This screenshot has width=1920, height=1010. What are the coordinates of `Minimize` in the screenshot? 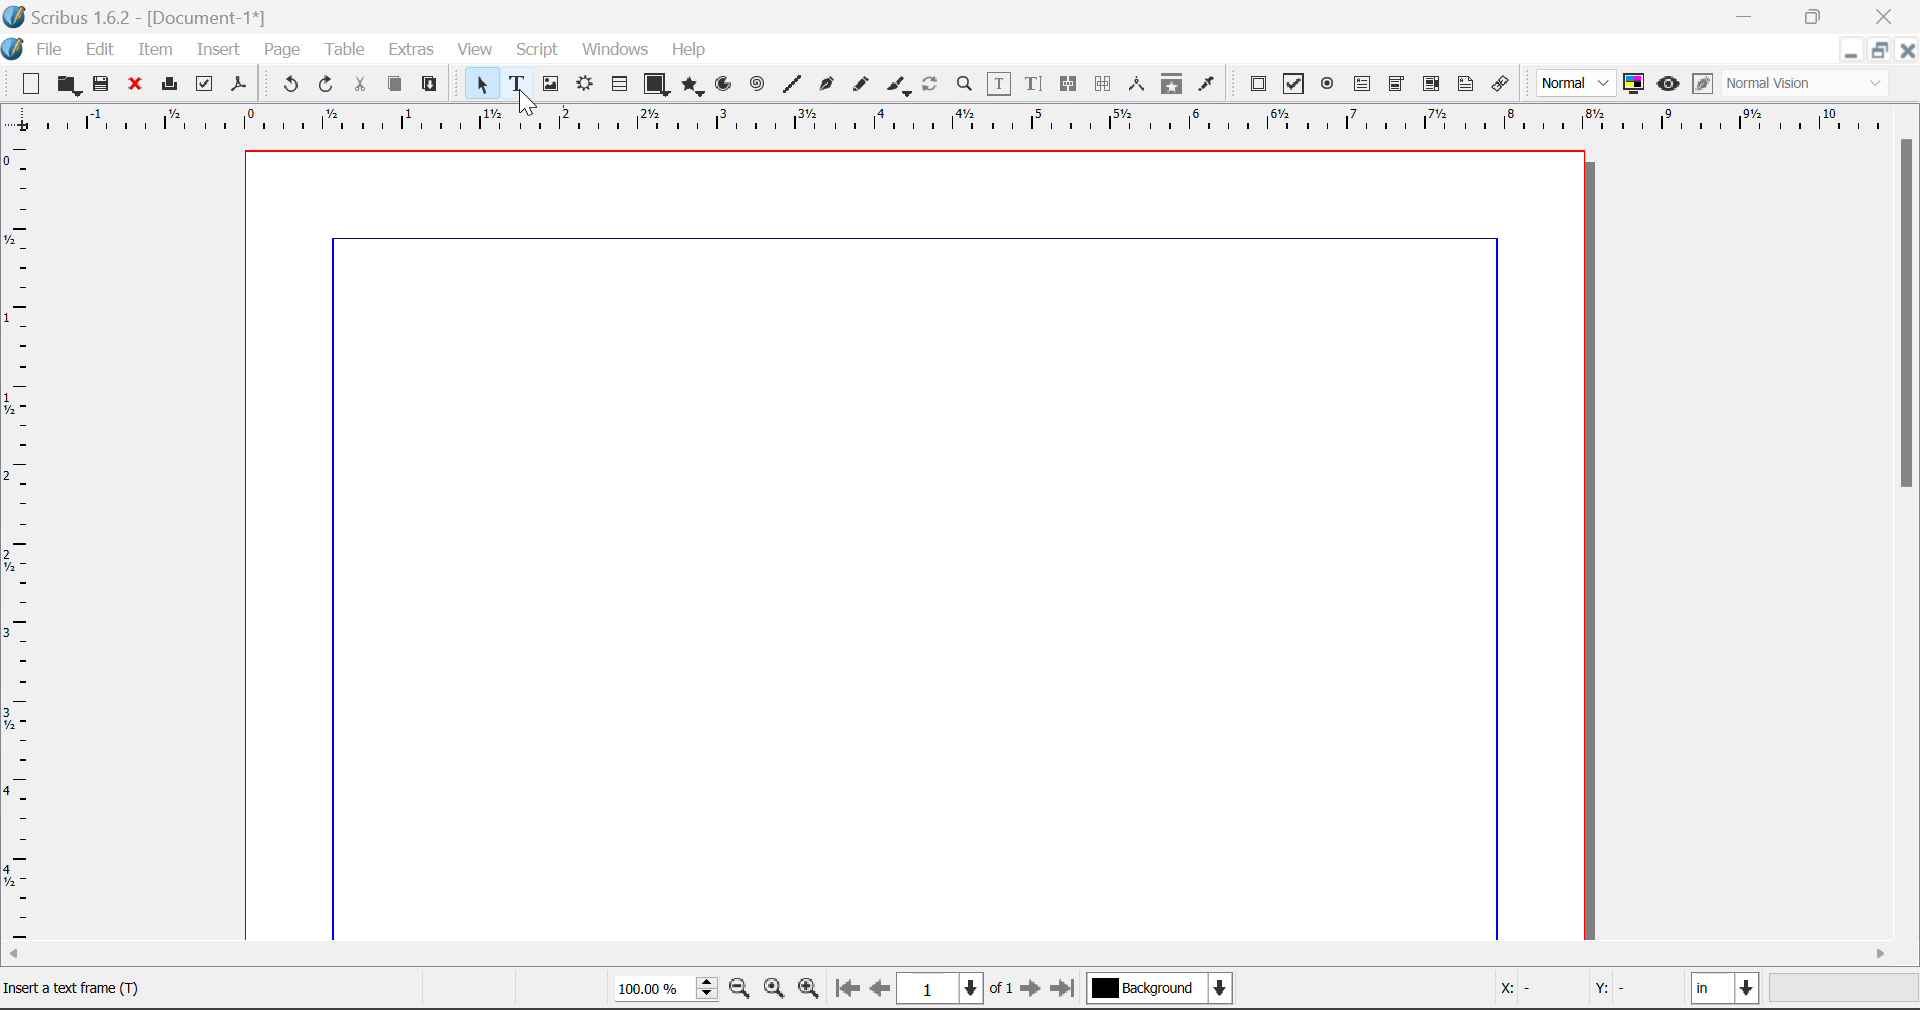 It's located at (1817, 15).